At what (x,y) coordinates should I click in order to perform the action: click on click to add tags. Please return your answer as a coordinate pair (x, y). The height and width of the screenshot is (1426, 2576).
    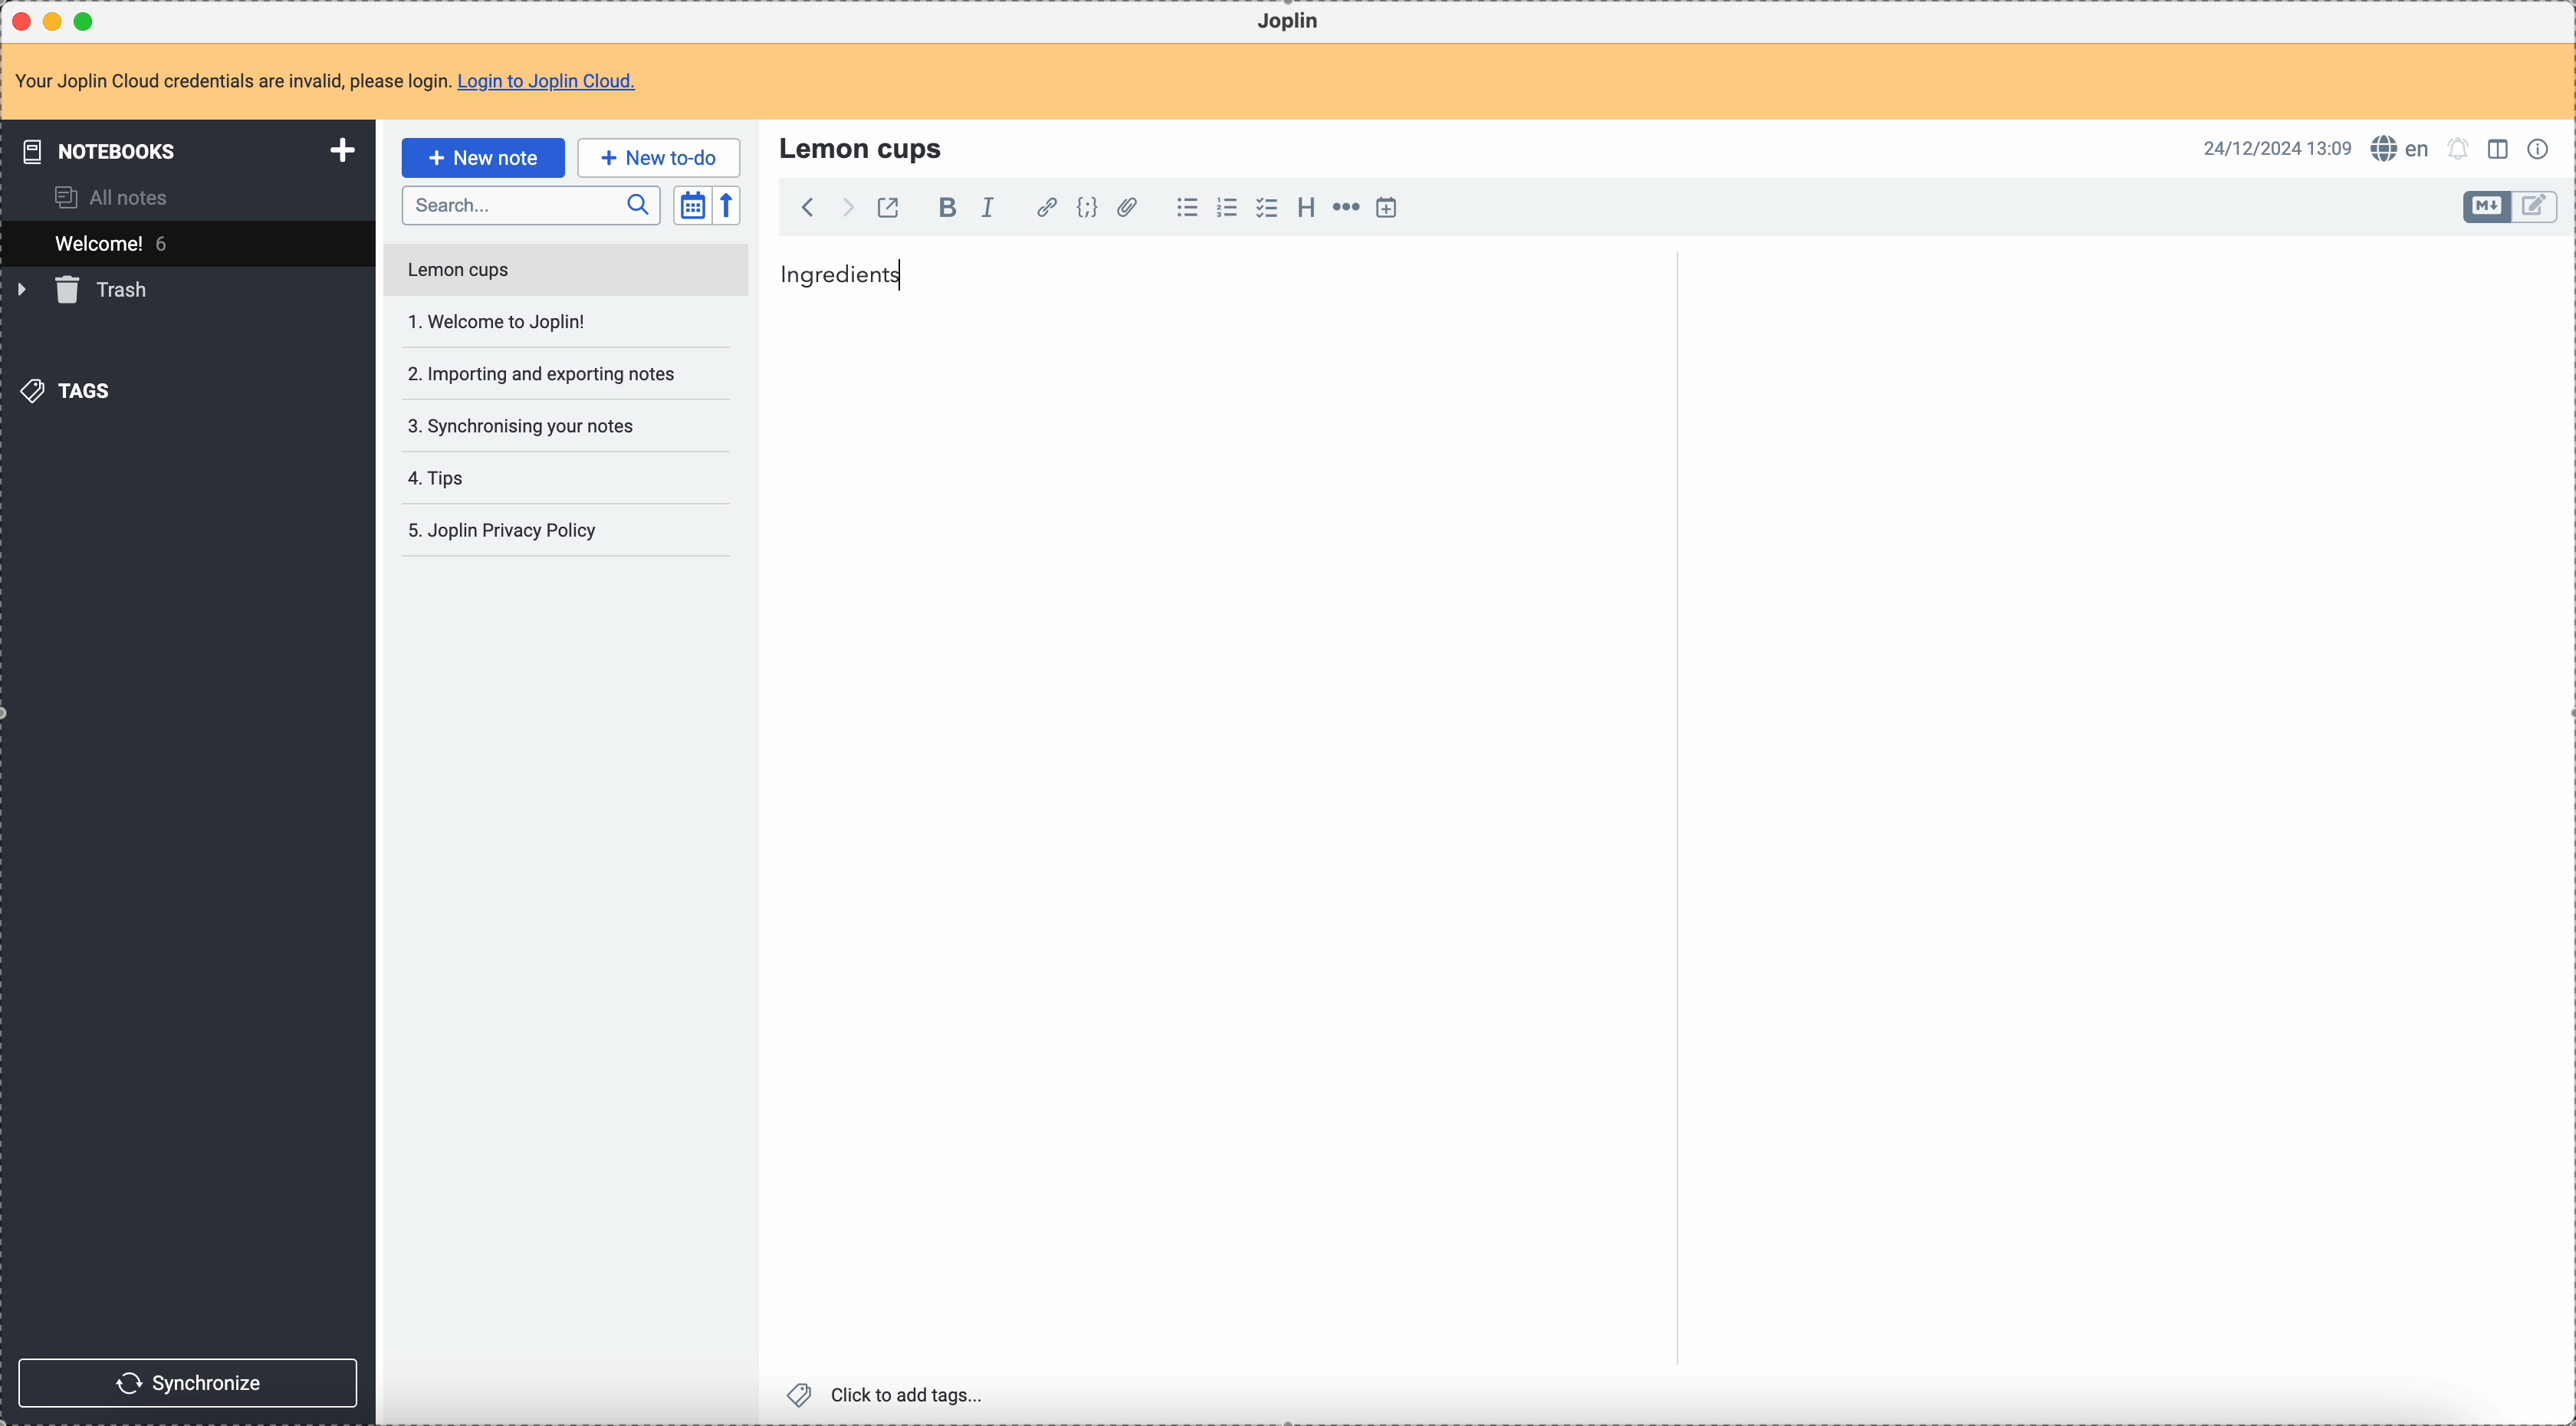
    Looking at the image, I should click on (891, 1393).